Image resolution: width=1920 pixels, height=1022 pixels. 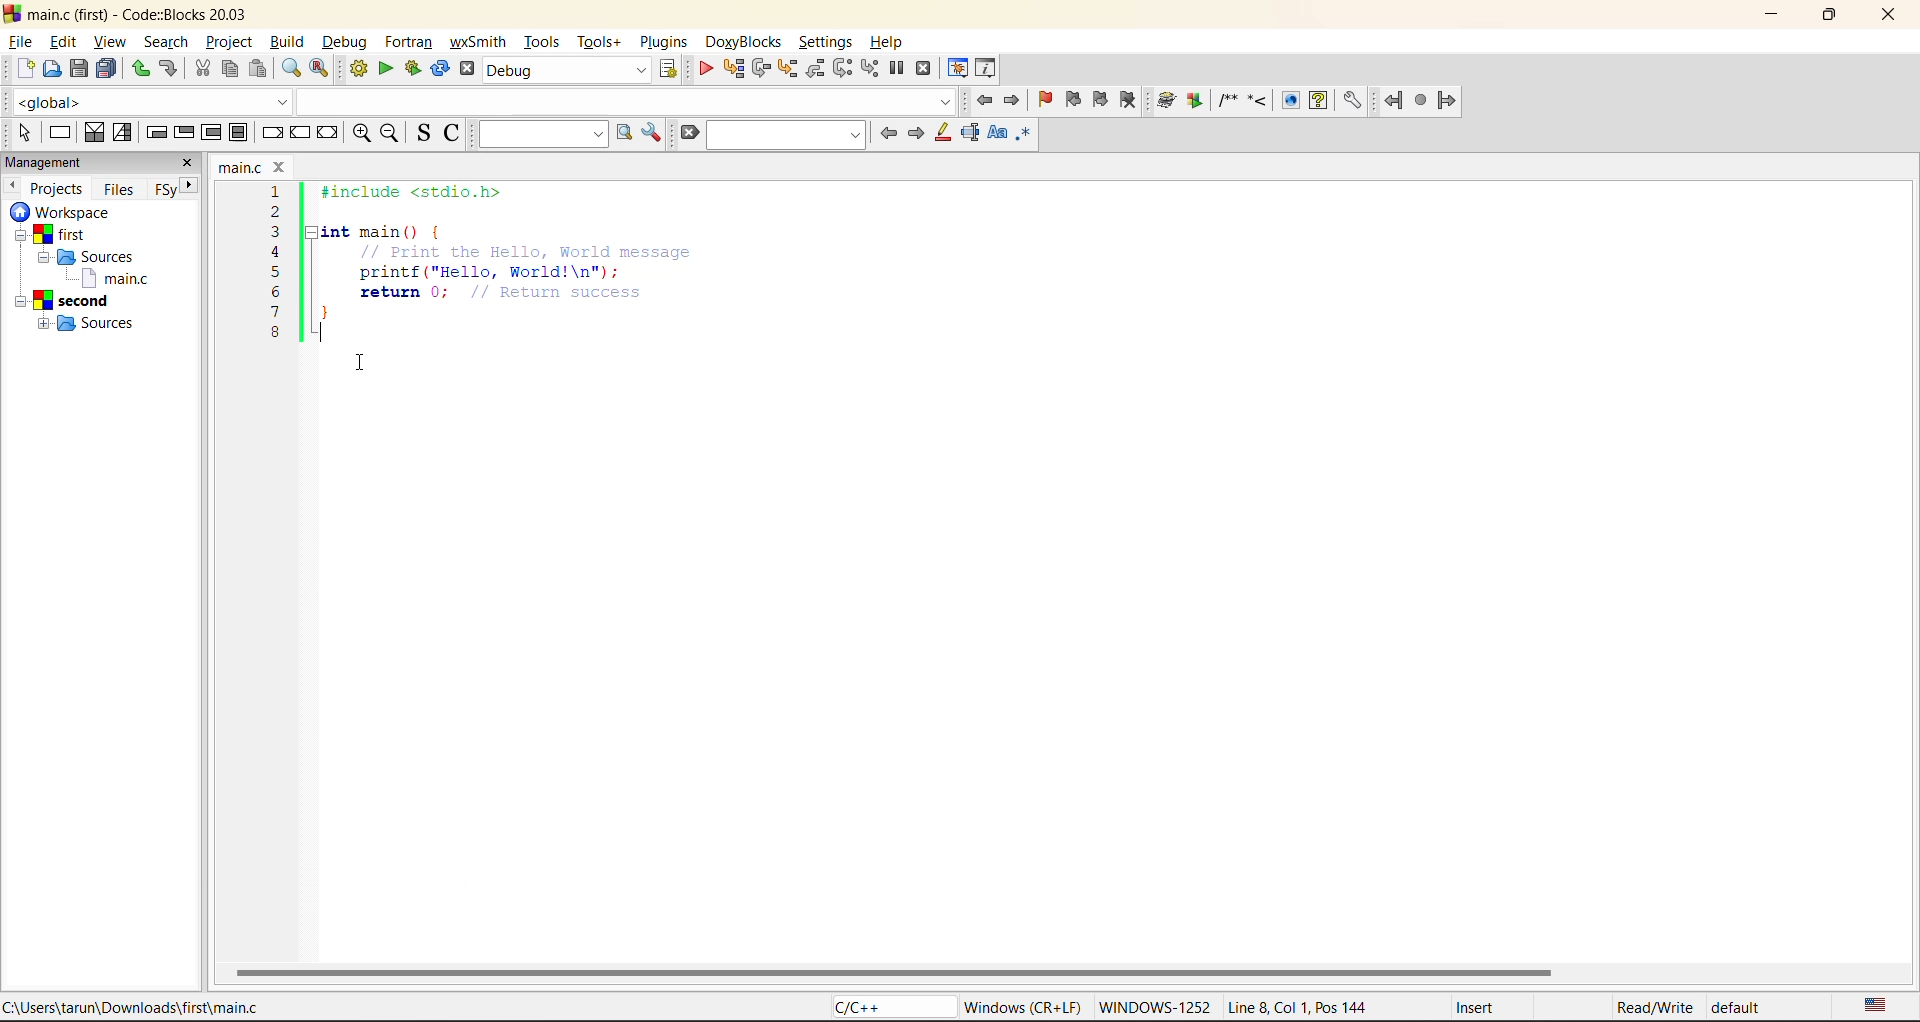 What do you see at coordinates (885, 132) in the screenshot?
I see `previous` at bounding box center [885, 132].